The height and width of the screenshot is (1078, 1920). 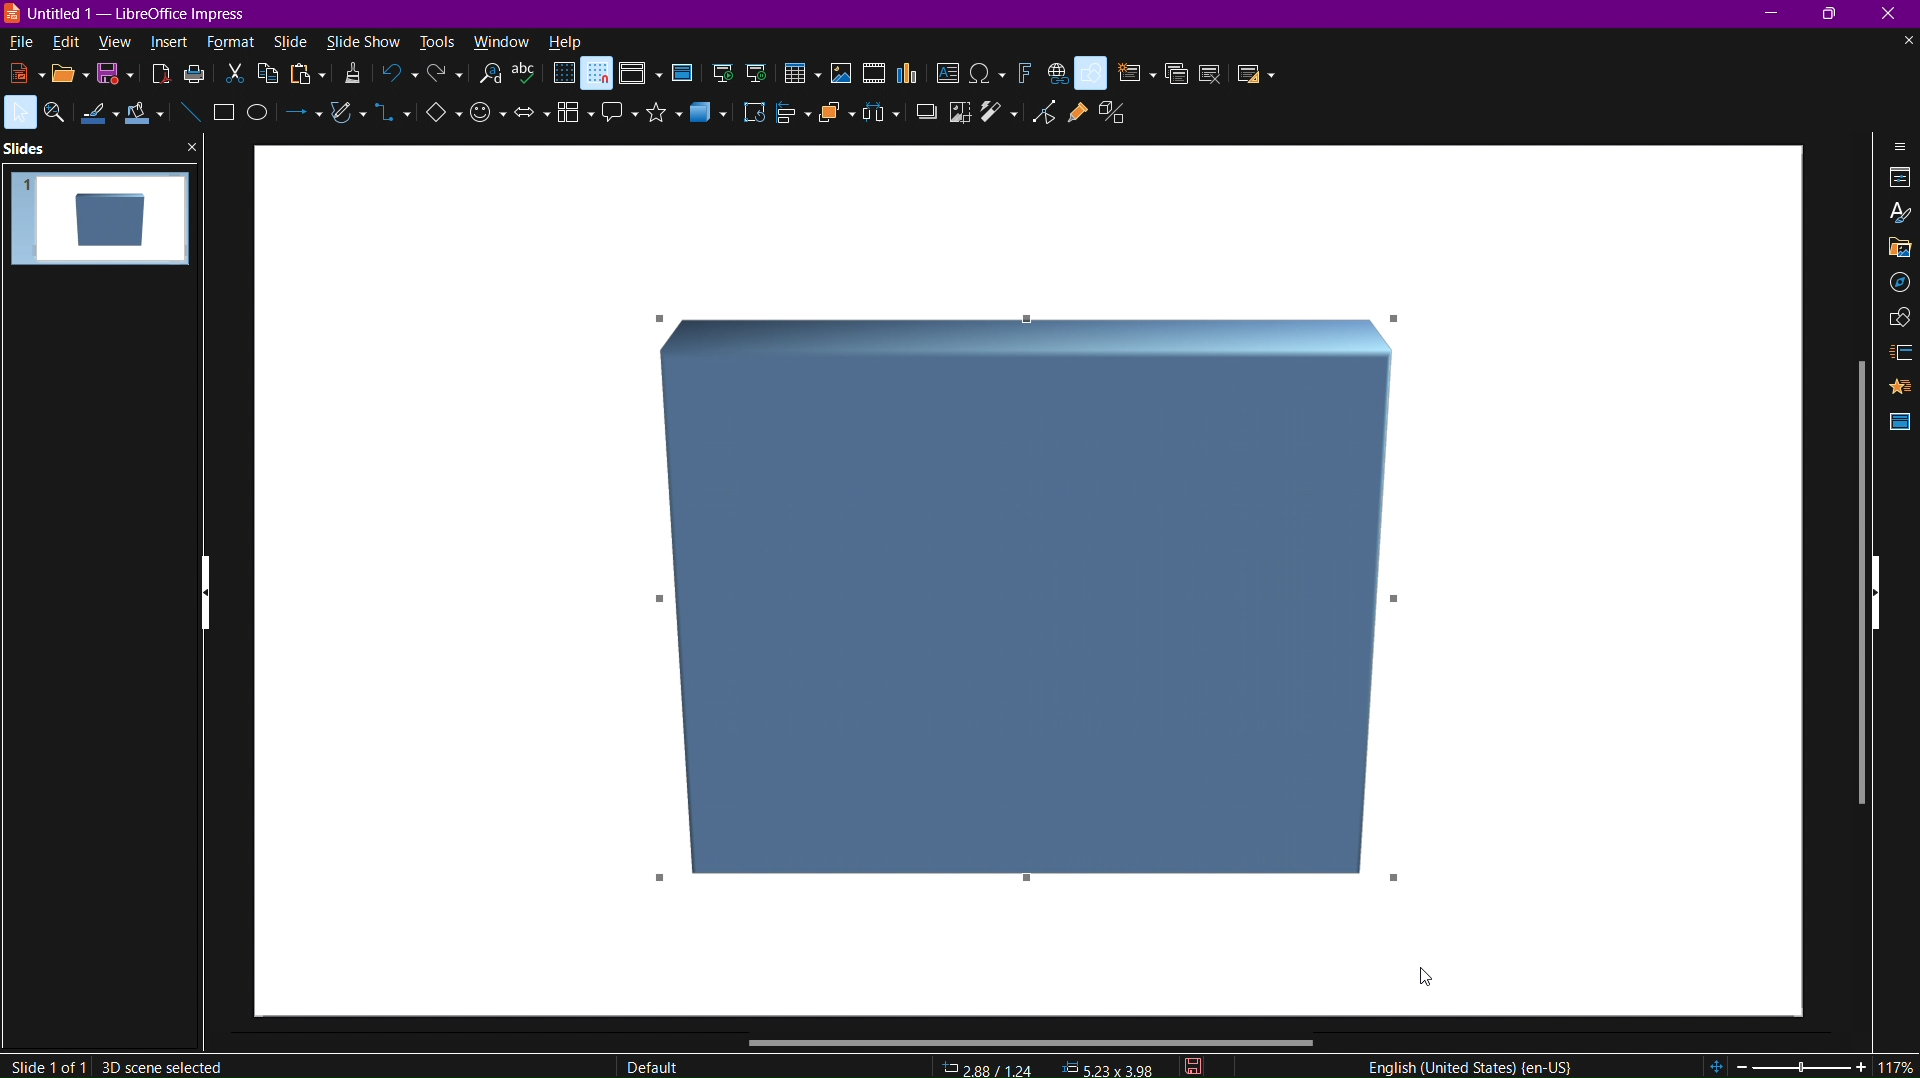 What do you see at coordinates (1876, 594) in the screenshot?
I see `hide` at bounding box center [1876, 594].